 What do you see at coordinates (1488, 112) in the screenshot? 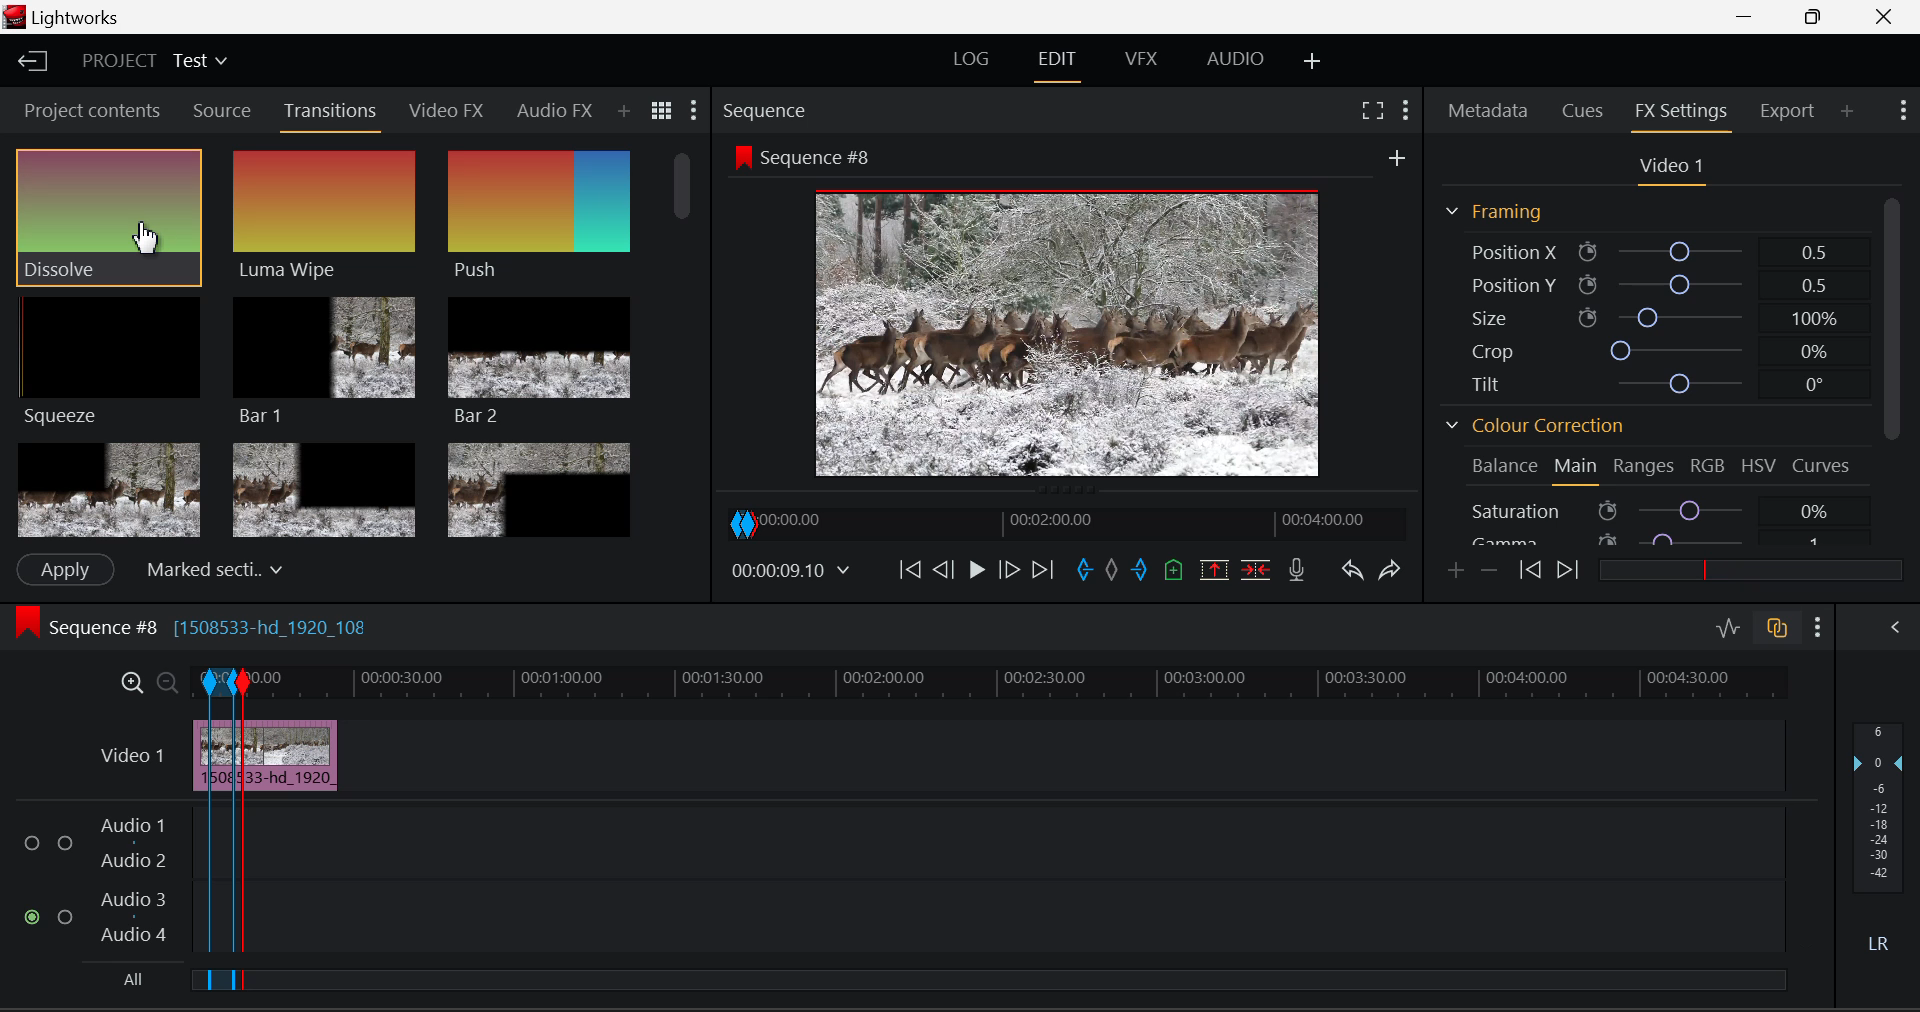
I see `Metadata` at bounding box center [1488, 112].